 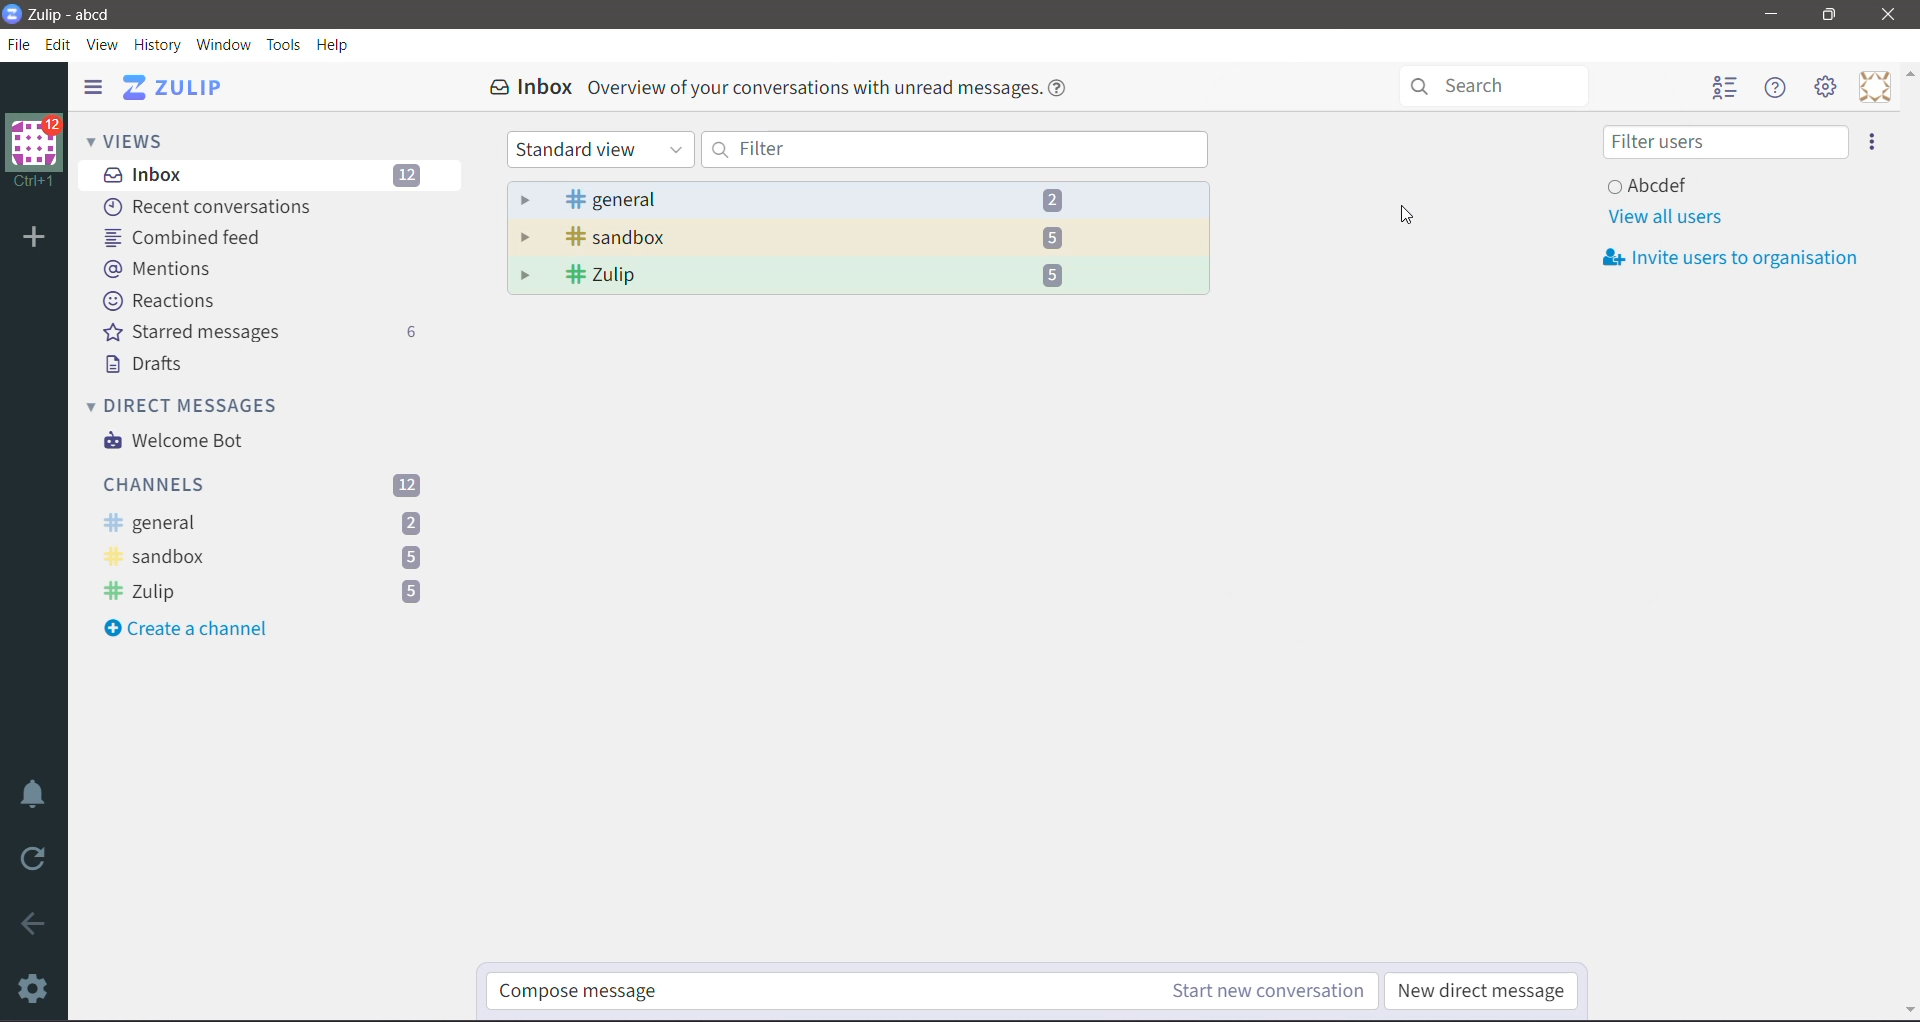 I want to click on cursor, so click(x=1402, y=215).